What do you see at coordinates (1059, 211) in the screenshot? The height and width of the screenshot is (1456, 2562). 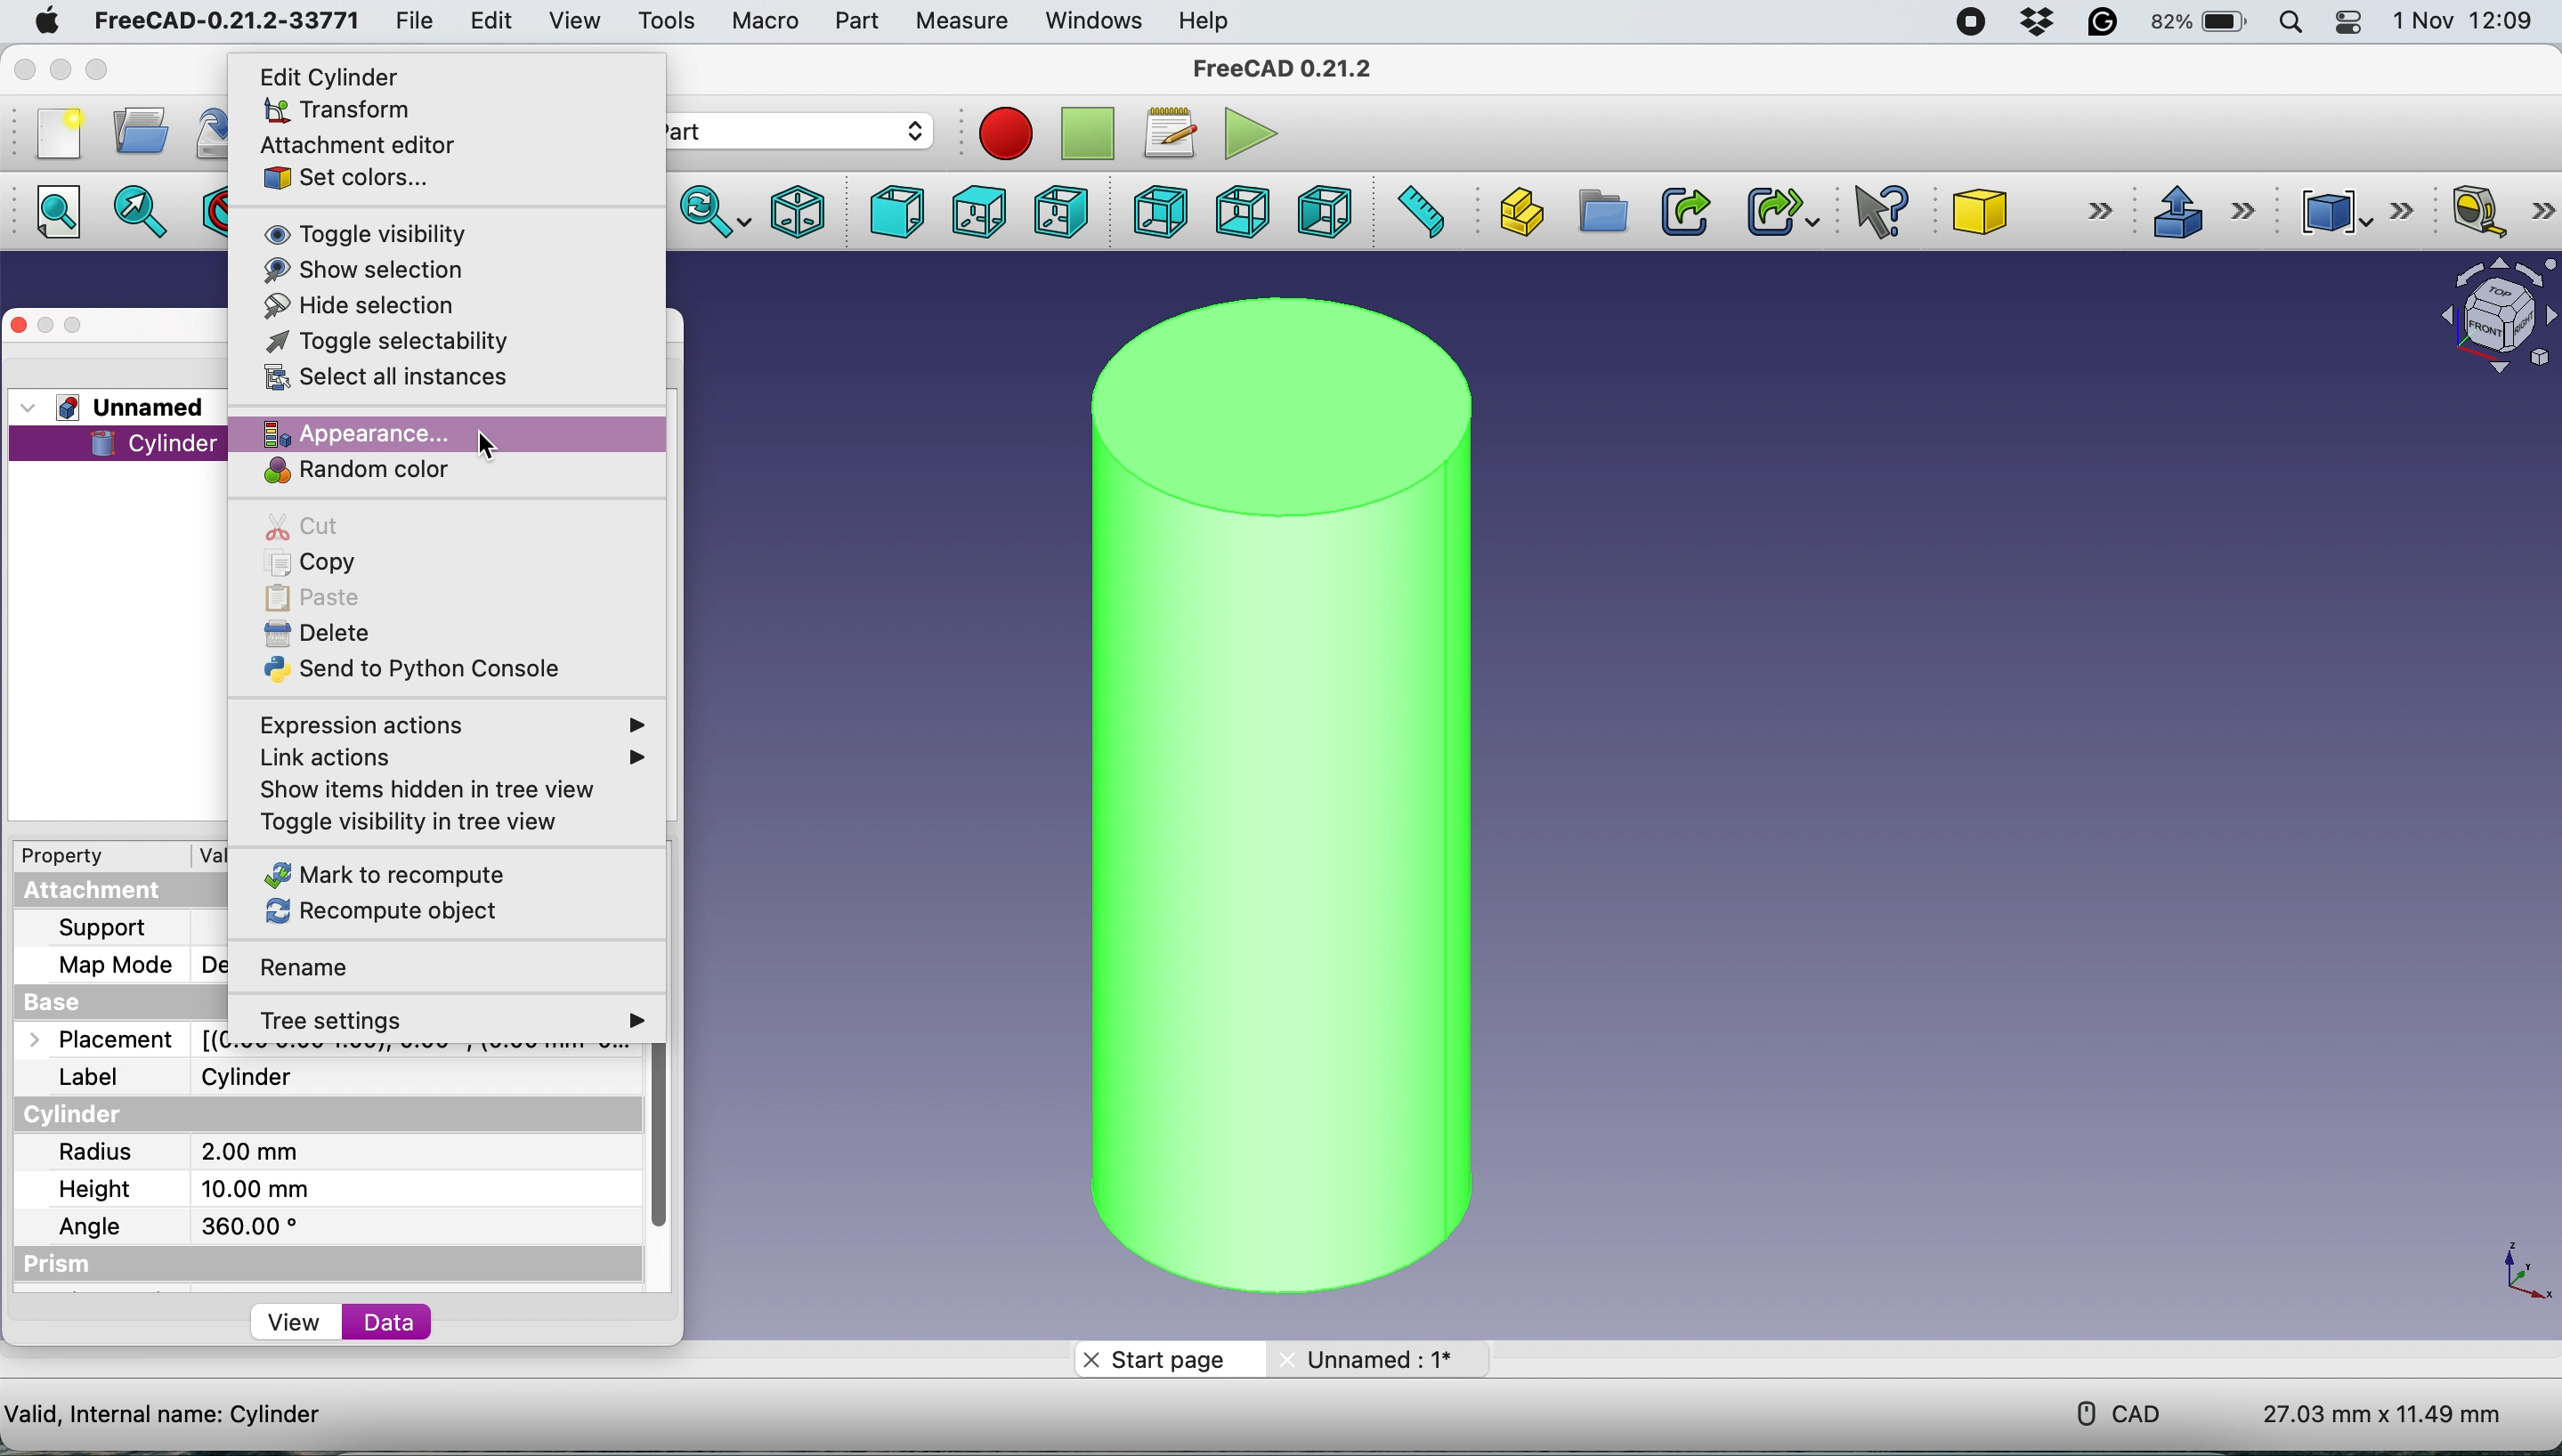 I see `right` at bounding box center [1059, 211].